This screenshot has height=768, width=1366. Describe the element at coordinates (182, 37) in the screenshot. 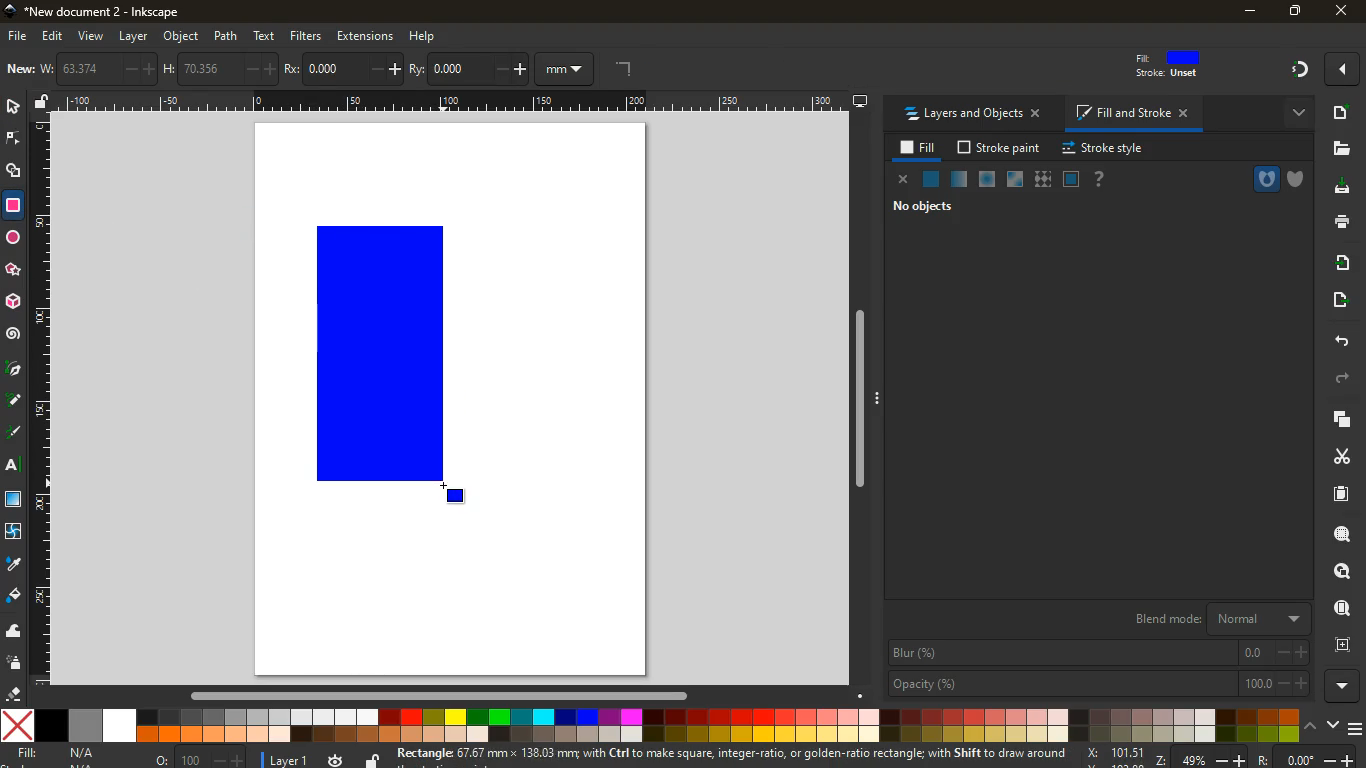

I see `object` at that location.